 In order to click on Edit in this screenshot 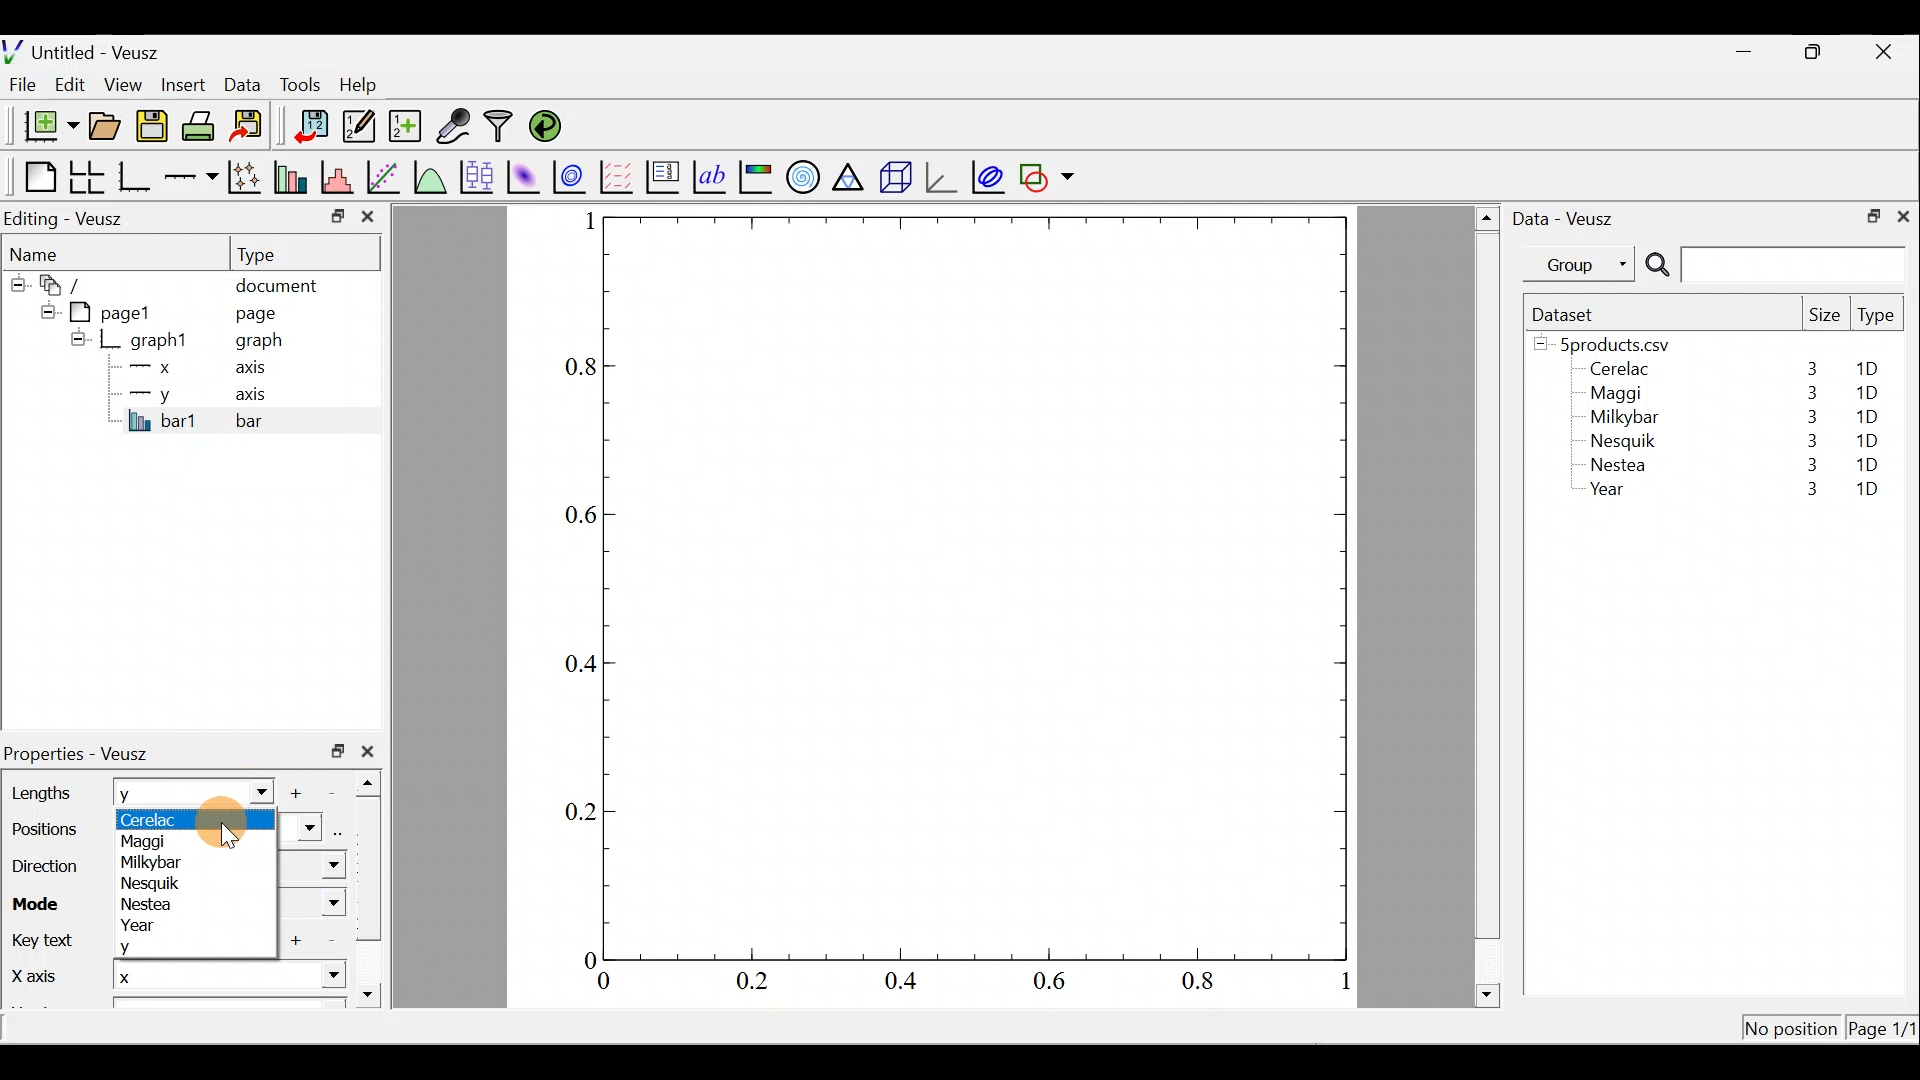, I will do `click(70, 83)`.